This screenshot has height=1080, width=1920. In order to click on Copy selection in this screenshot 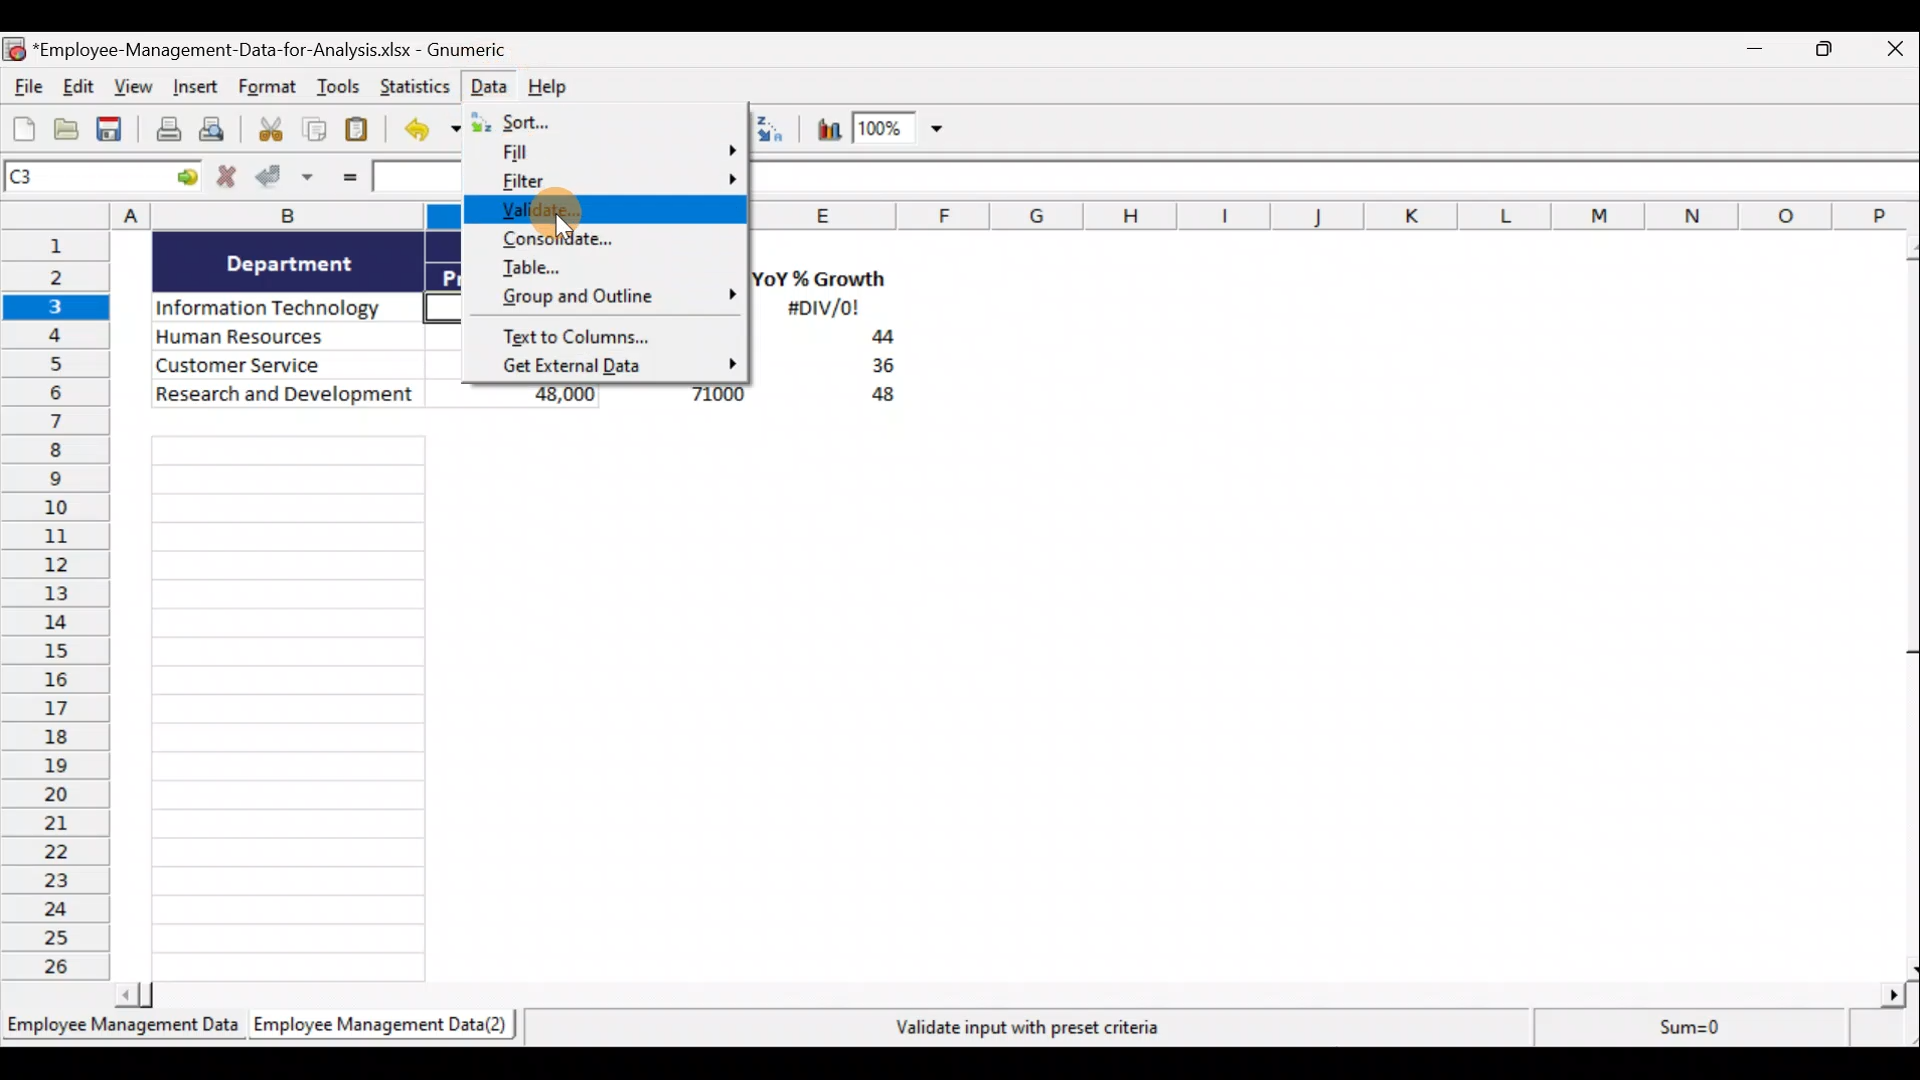, I will do `click(315, 130)`.